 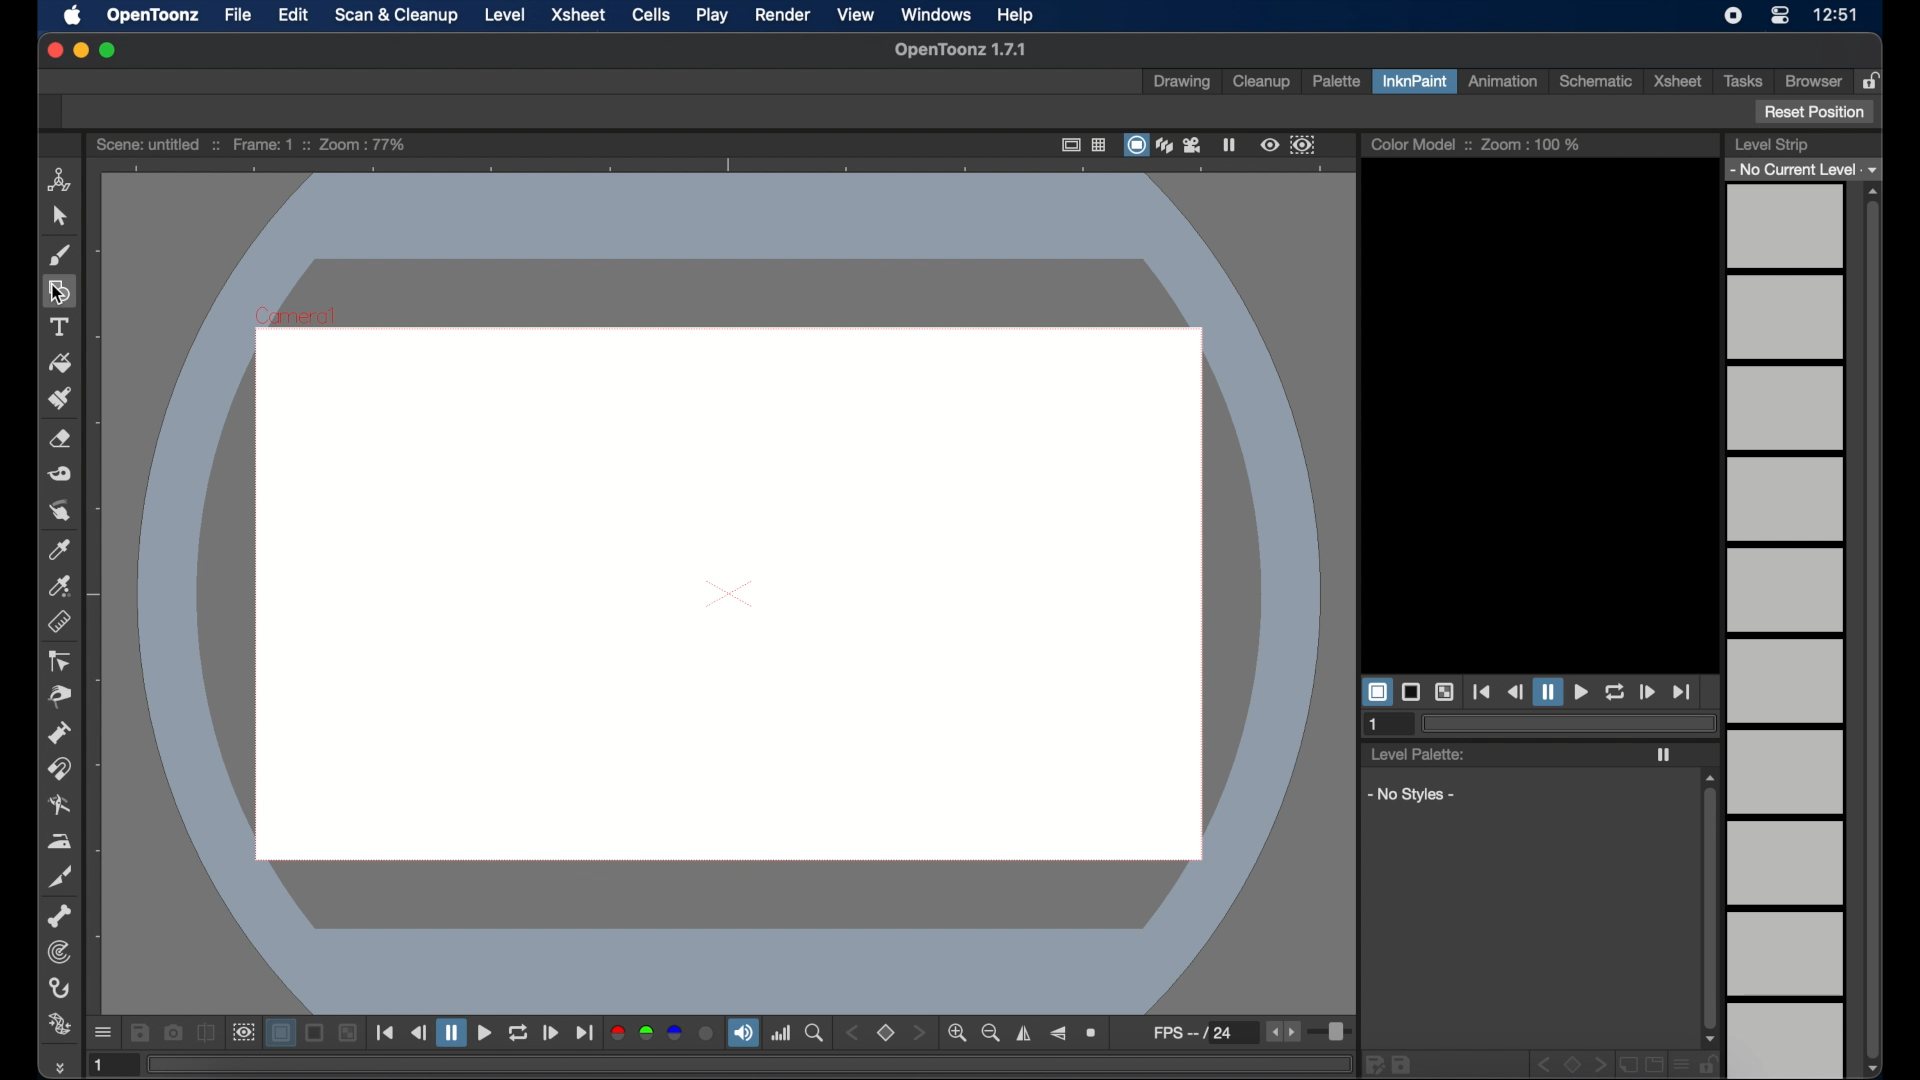 What do you see at coordinates (1100, 144) in the screenshot?
I see `field guide` at bounding box center [1100, 144].